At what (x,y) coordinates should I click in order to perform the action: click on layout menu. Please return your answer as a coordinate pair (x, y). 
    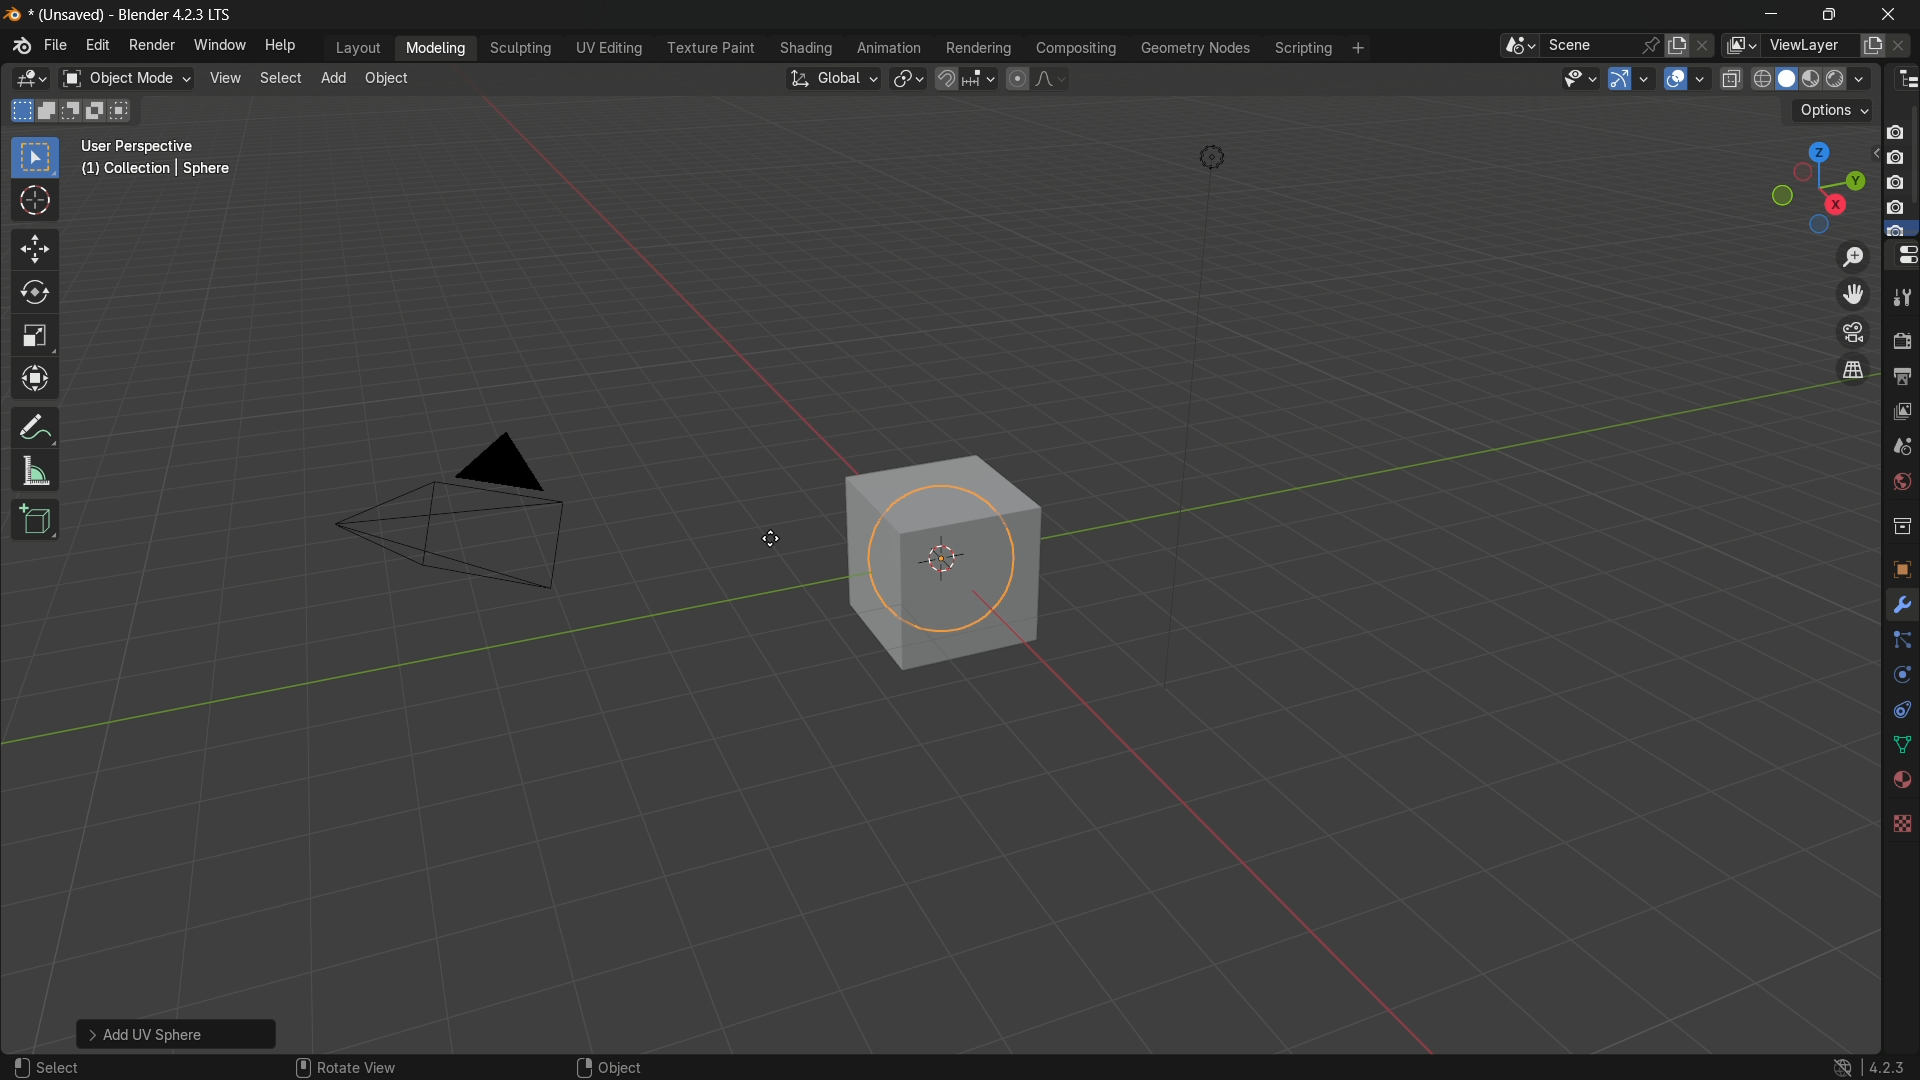
    Looking at the image, I should click on (356, 47).